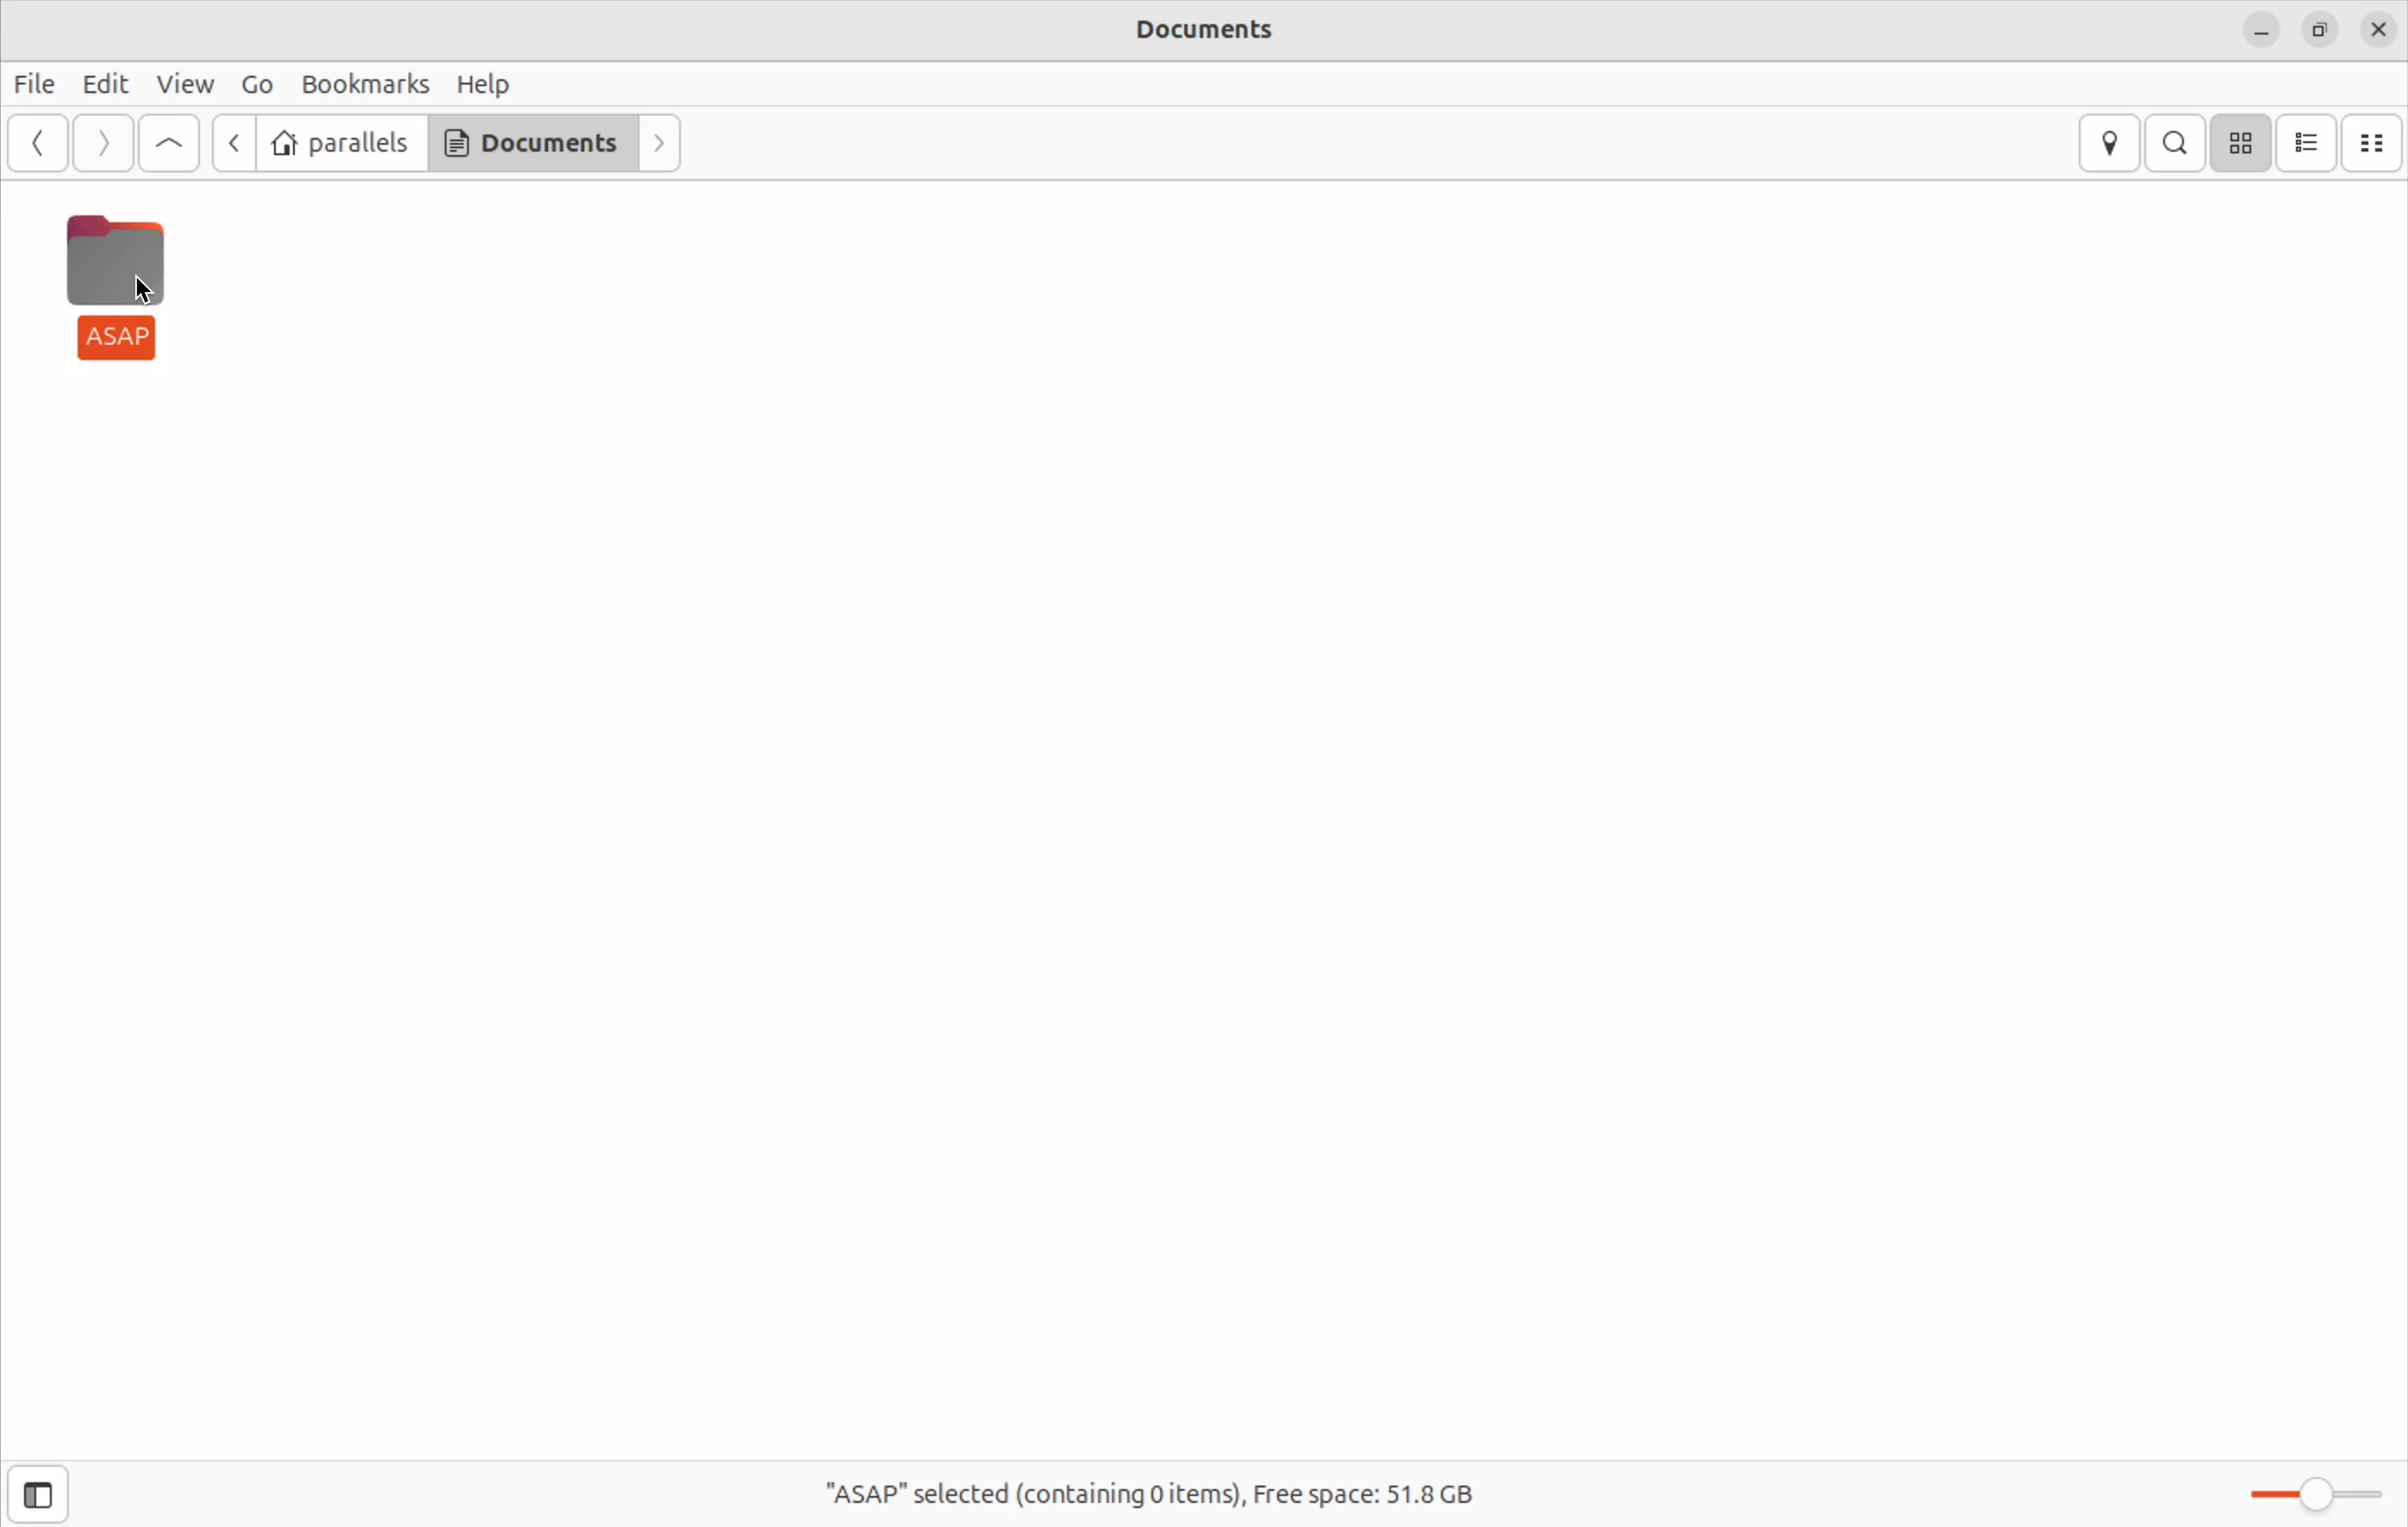 The width and height of the screenshot is (2408, 1527). Describe the element at coordinates (2378, 139) in the screenshot. I see `compact view` at that location.